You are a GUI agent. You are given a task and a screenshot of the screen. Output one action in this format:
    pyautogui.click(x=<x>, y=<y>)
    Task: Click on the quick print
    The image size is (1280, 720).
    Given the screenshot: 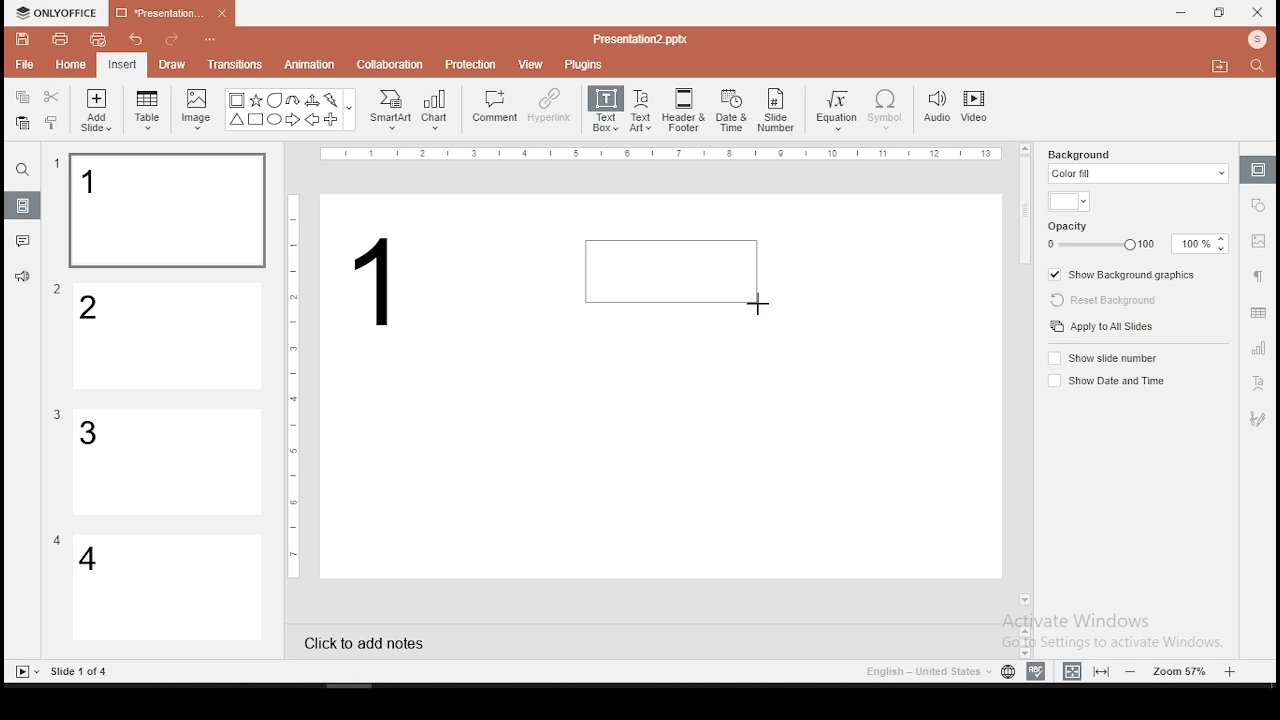 What is the action you would take?
    pyautogui.click(x=98, y=39)
    